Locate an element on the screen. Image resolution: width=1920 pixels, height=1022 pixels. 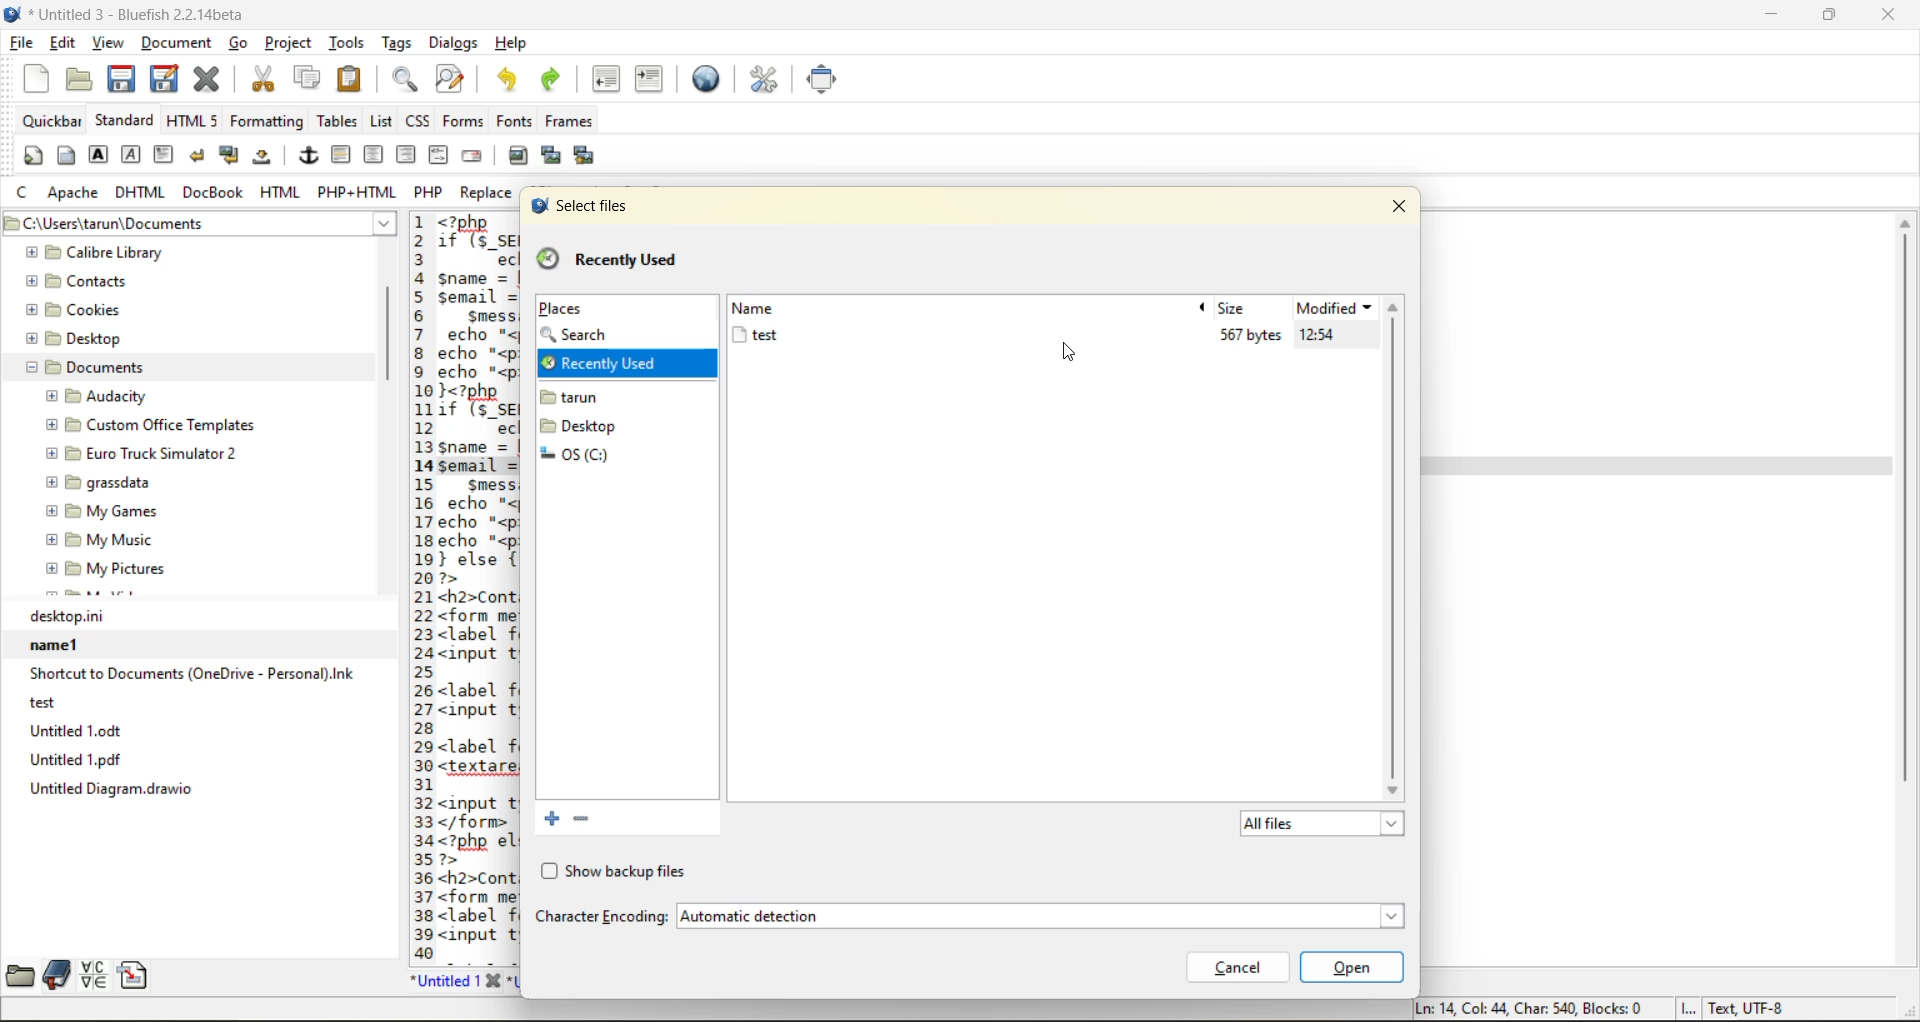
standard is located at coordinates (125, 121).